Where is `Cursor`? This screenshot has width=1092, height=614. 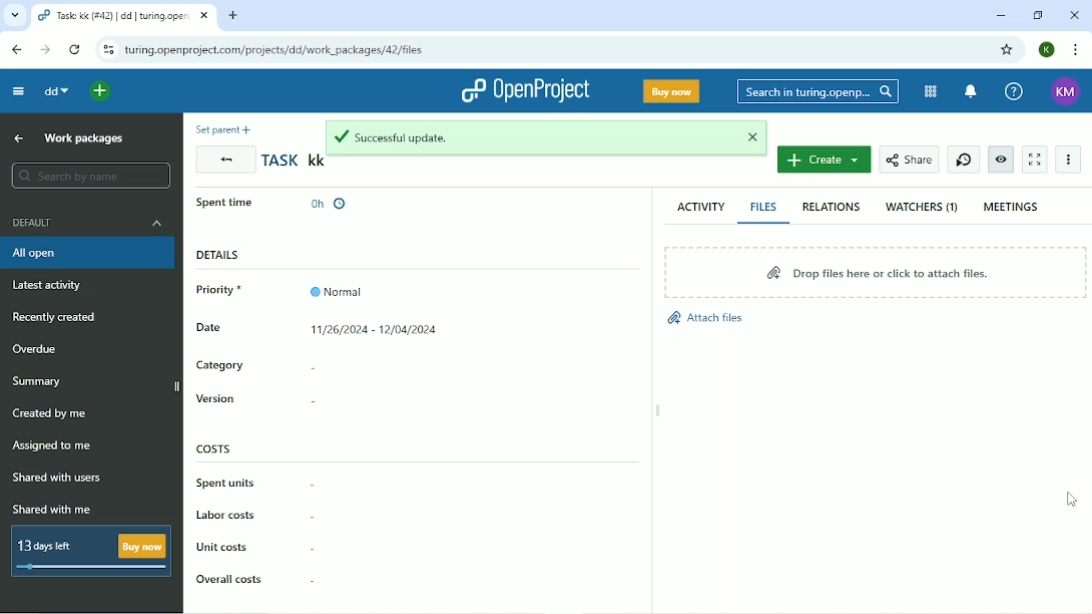
Cursor is located at coordinates (1074, 499).